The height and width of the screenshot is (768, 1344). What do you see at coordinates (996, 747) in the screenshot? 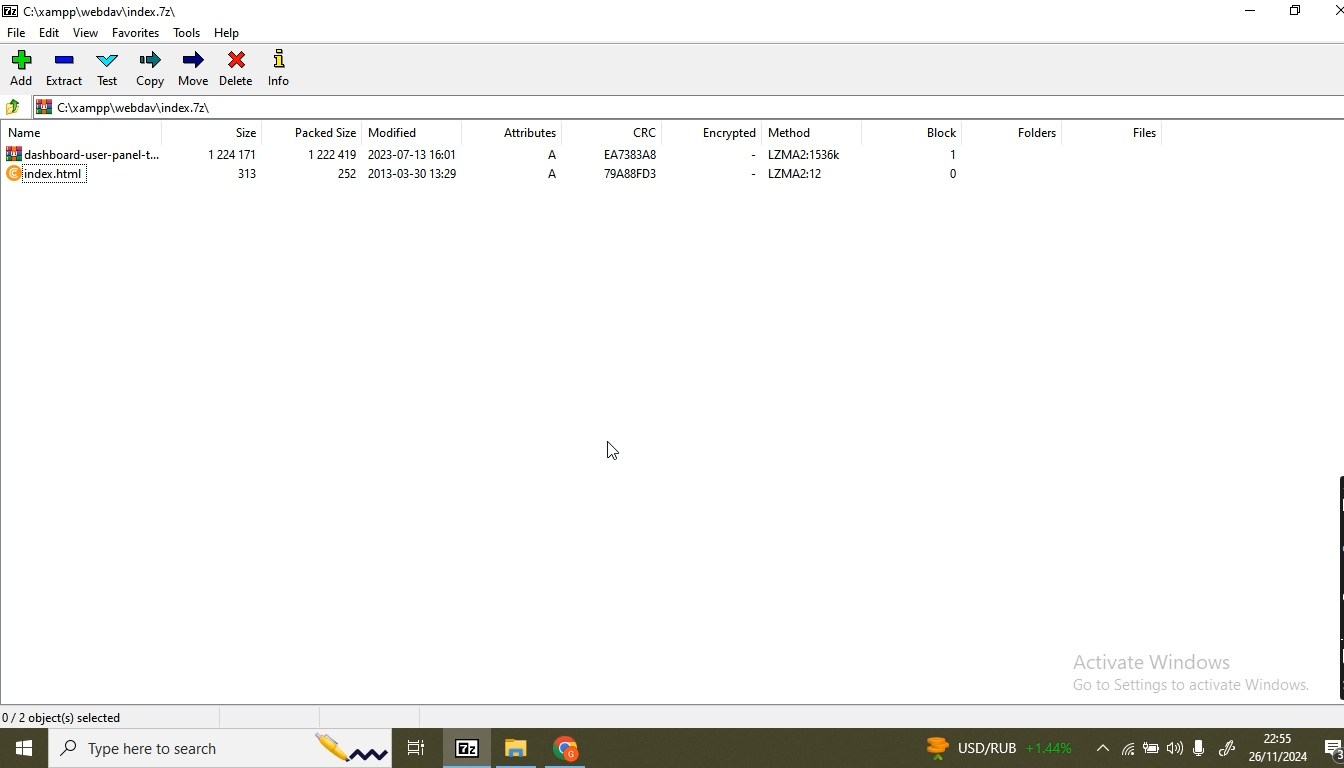
I see `news currency rate` at bounding box center [996, 747].